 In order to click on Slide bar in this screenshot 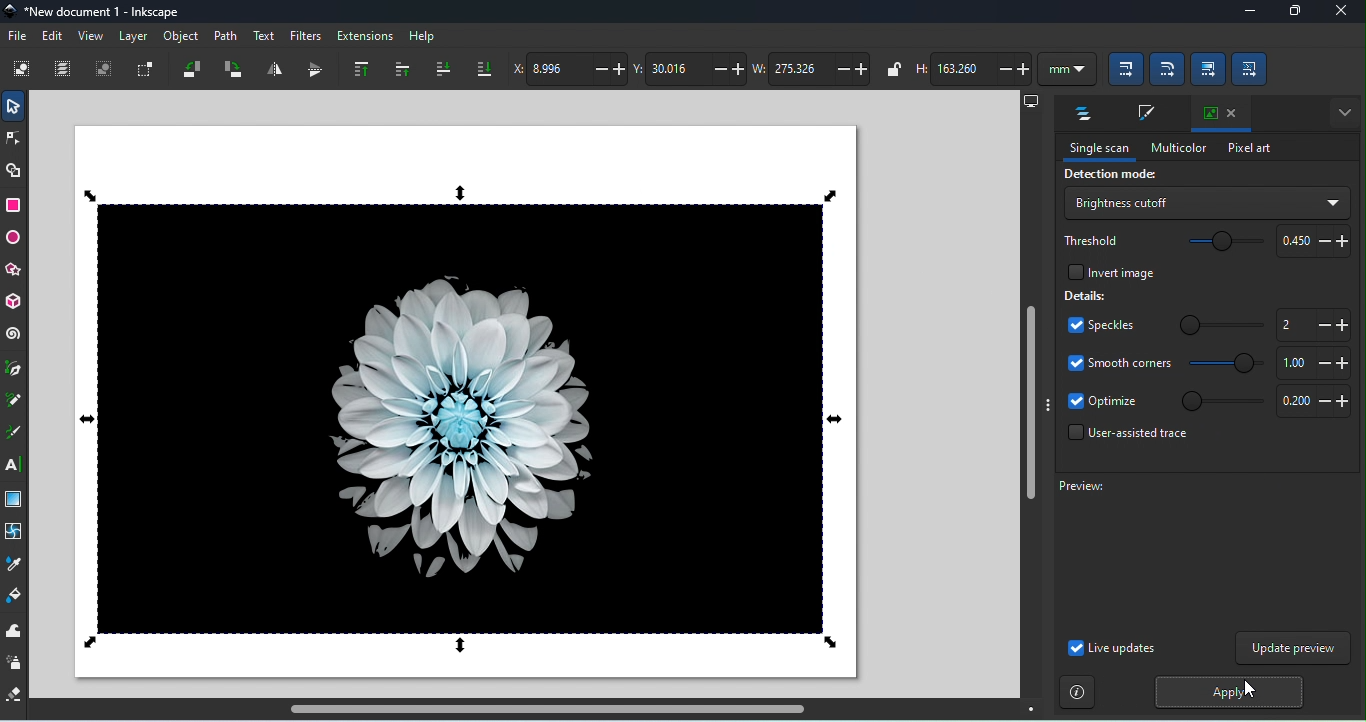, I will do `click(1221, 326)`.